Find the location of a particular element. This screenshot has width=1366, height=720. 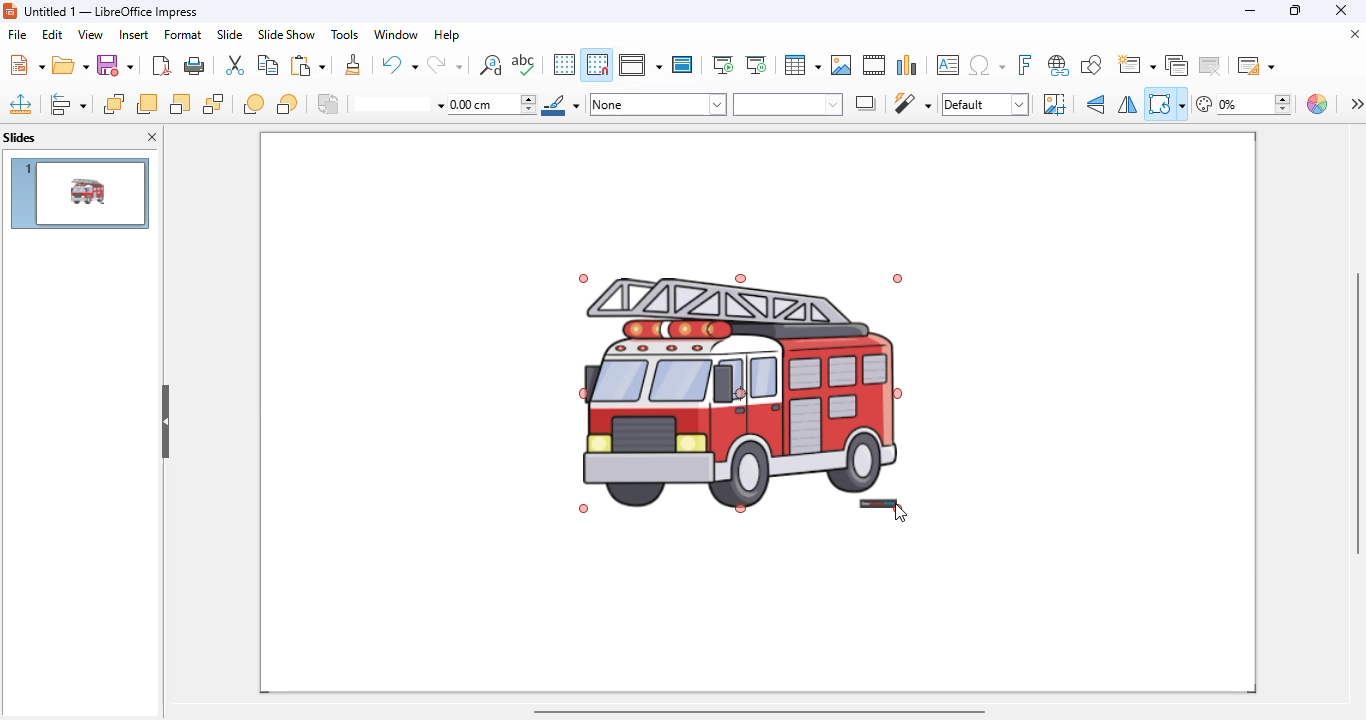

redo is located at coordinates (444, 64).